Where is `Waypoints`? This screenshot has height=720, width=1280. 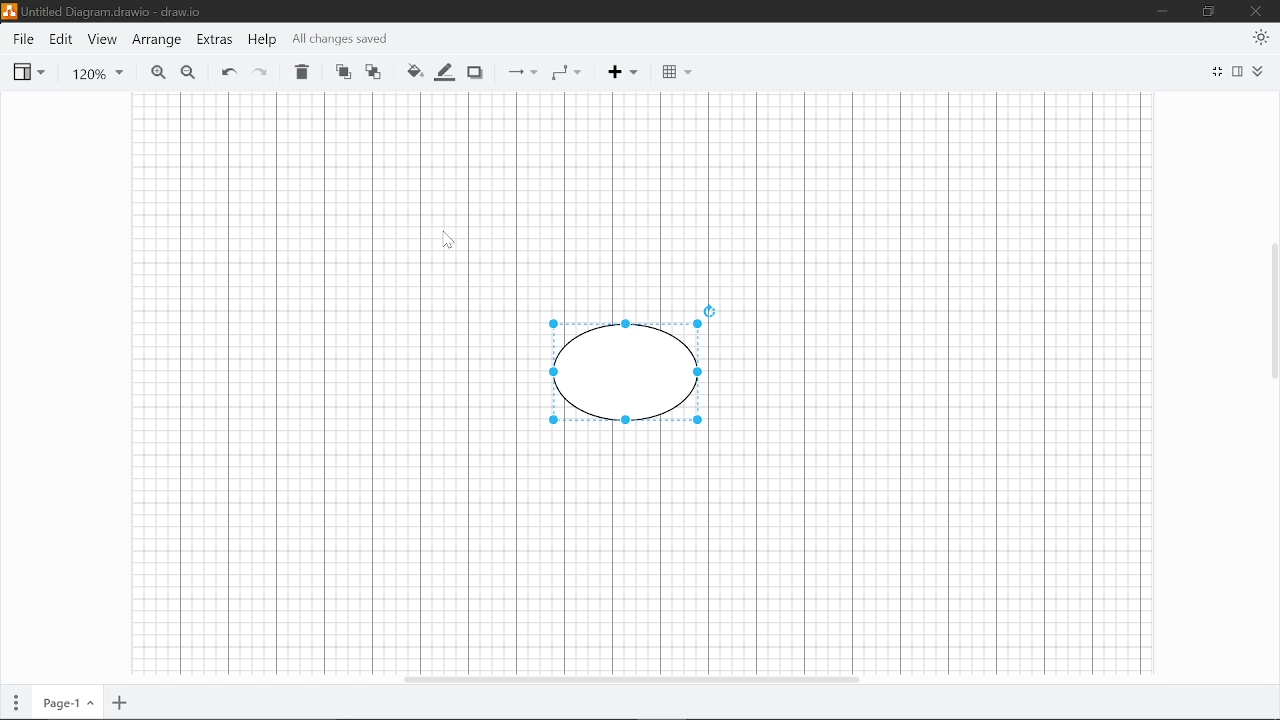 Waypoints is located at coordinates (565, 72).